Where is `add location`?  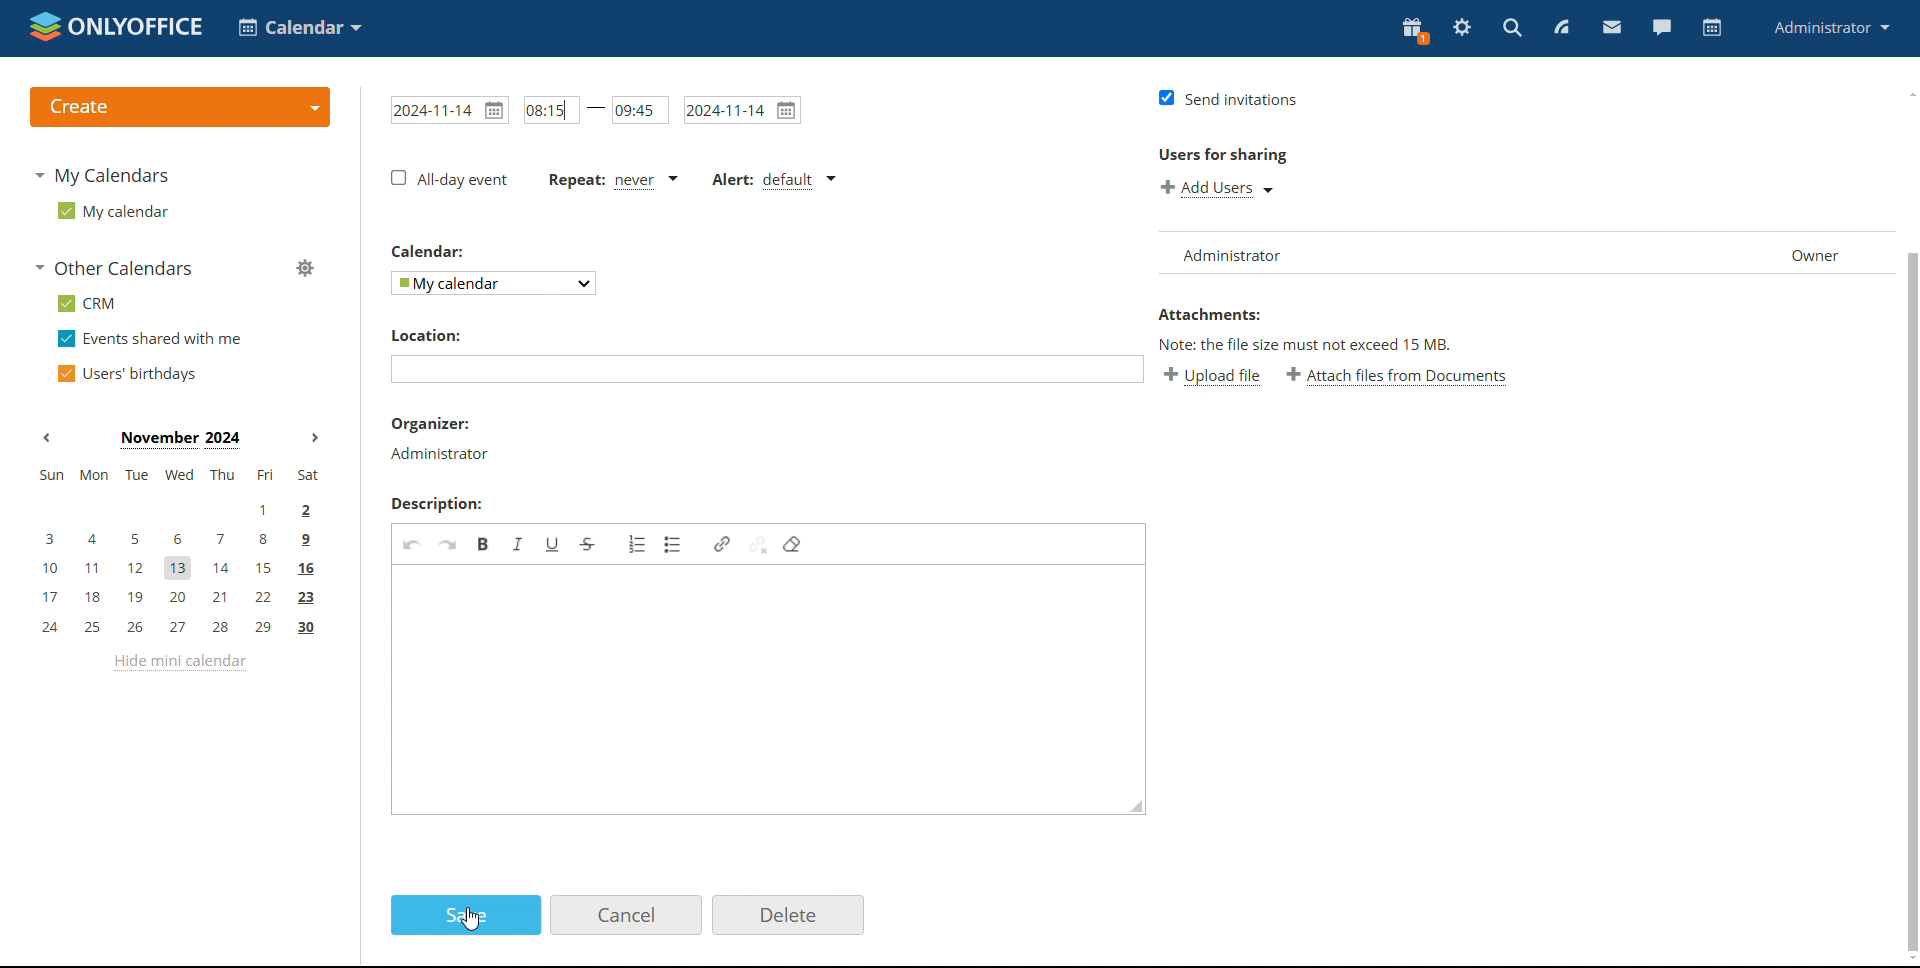
add location is located at coordinates (767, 371).